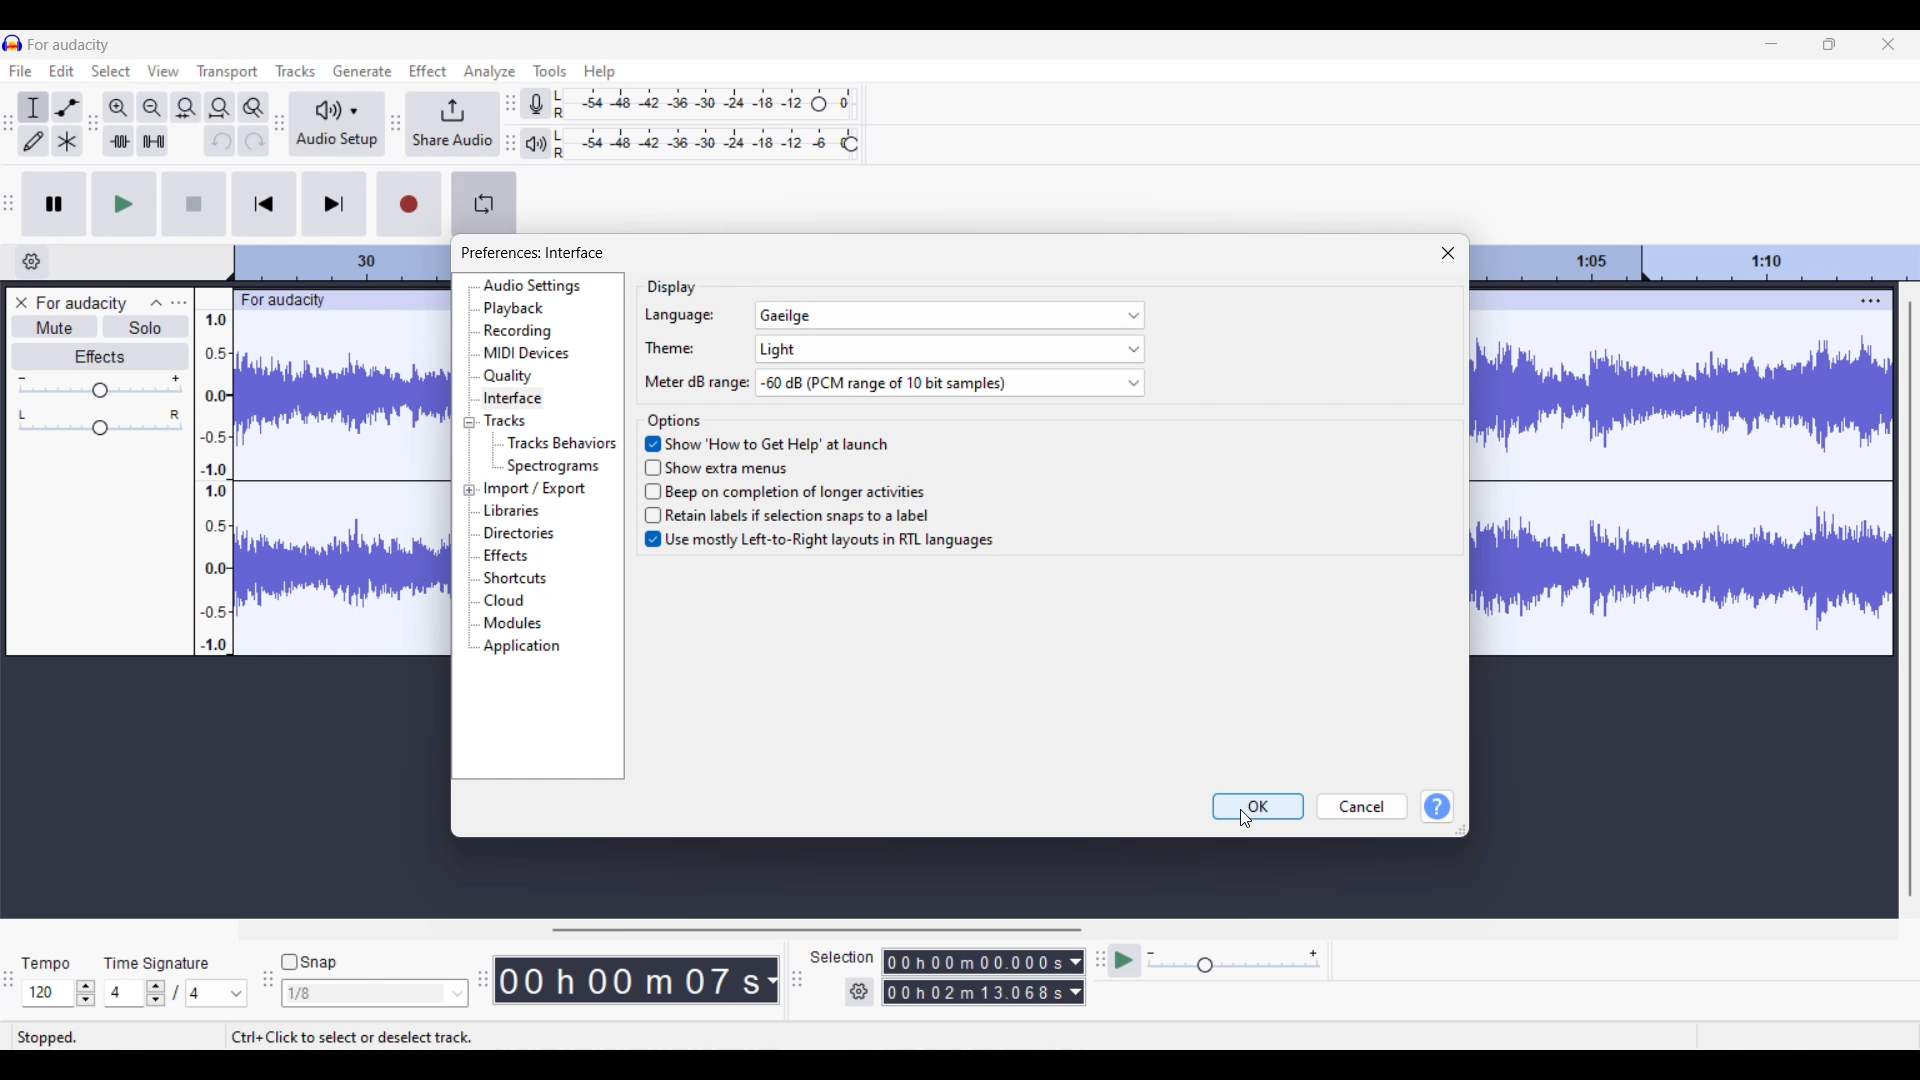 The height and width of the screenshot is (1080, 1920). What do you see at coordinates (33, 107) in the screenshot?
I see `Selection tool` at bounding box center [33, 107].